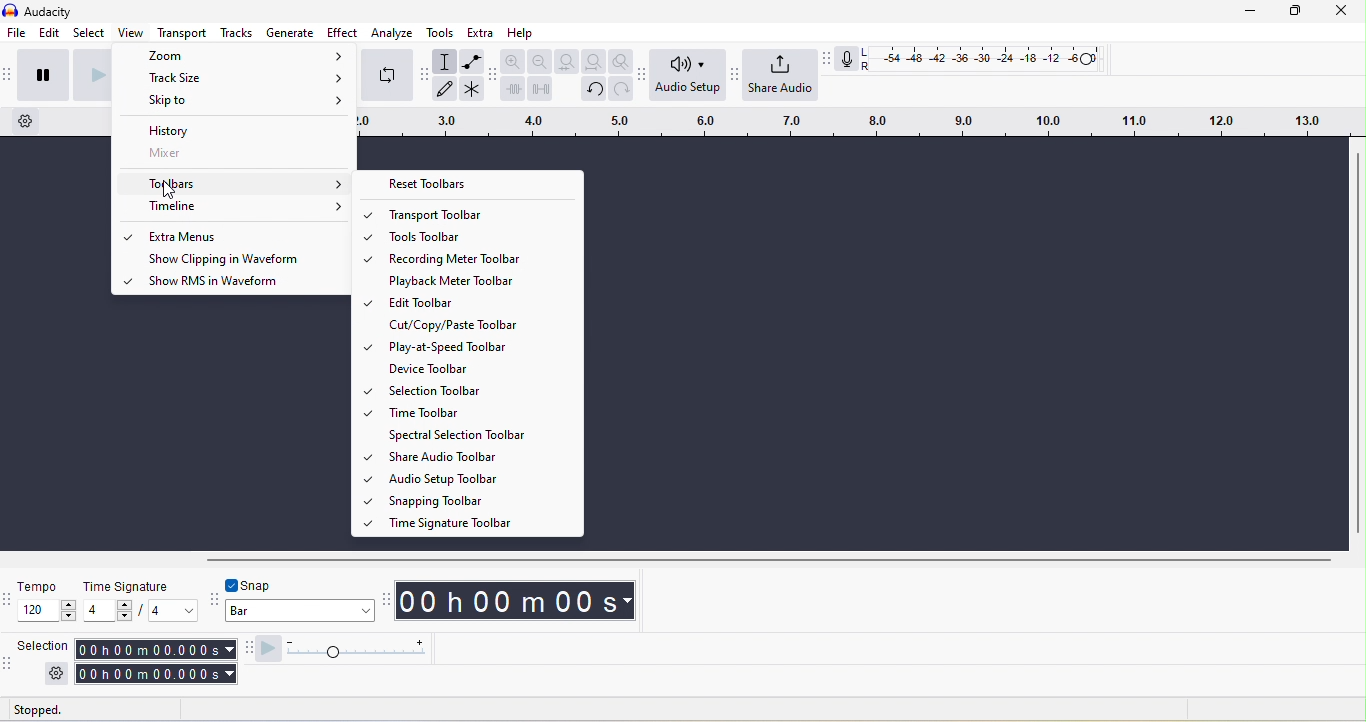  What do you see at coordinates (387, 76) in the screenshot?
I see `enable loop` at bounding box center [387, 76].